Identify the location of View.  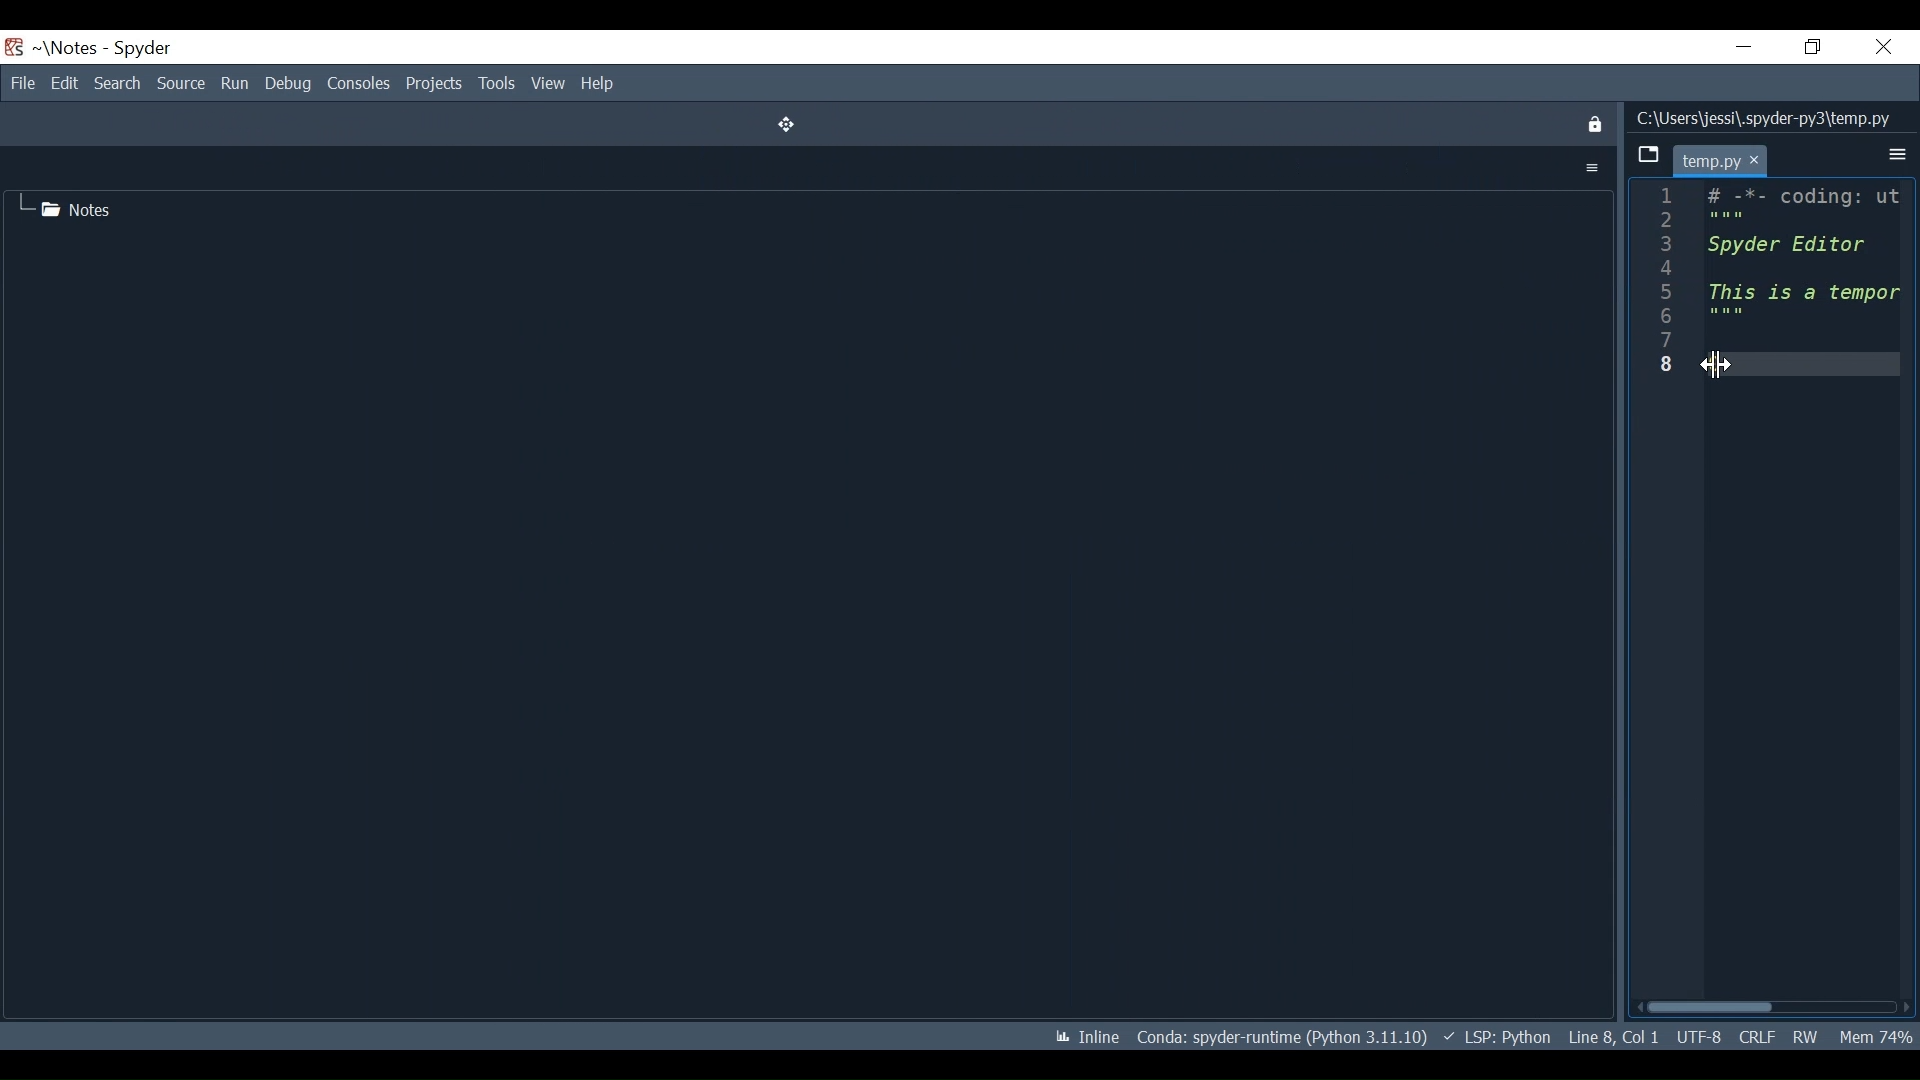
(549, 85).